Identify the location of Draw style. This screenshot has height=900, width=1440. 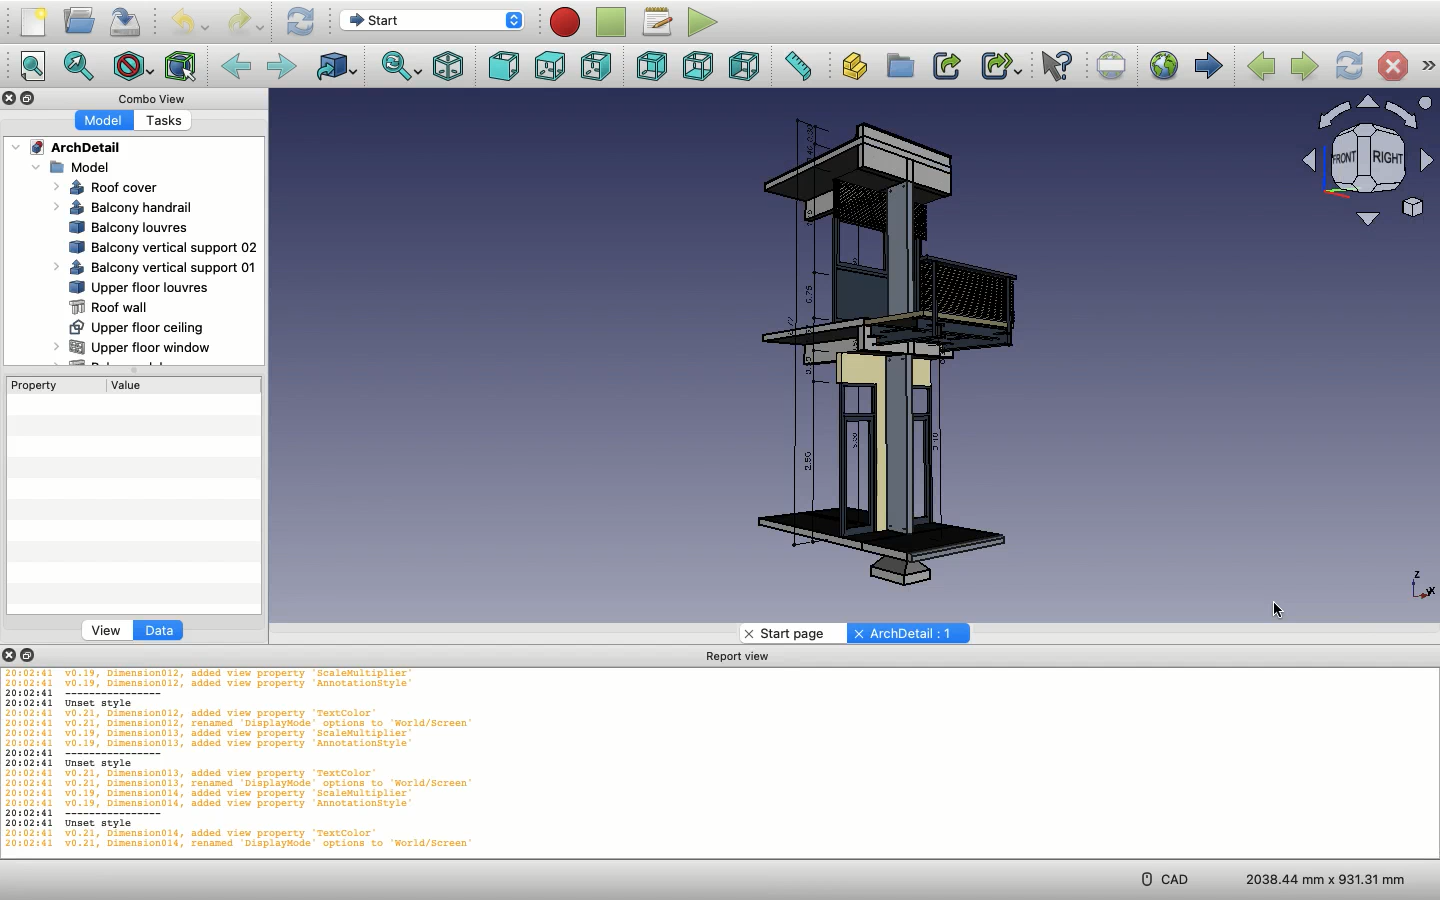
(131, 65).